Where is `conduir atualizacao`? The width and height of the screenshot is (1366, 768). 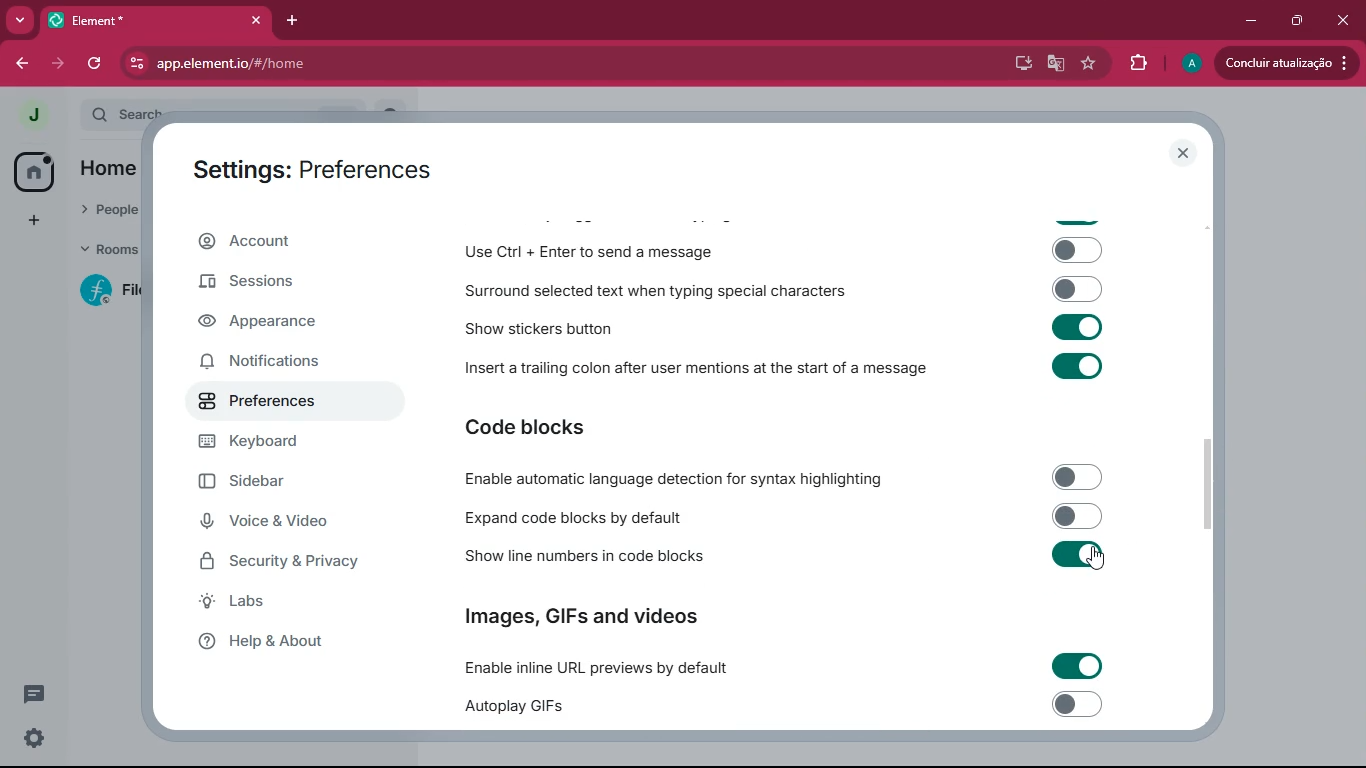
conduir atualizacao is located at coordinates (1287, 62).